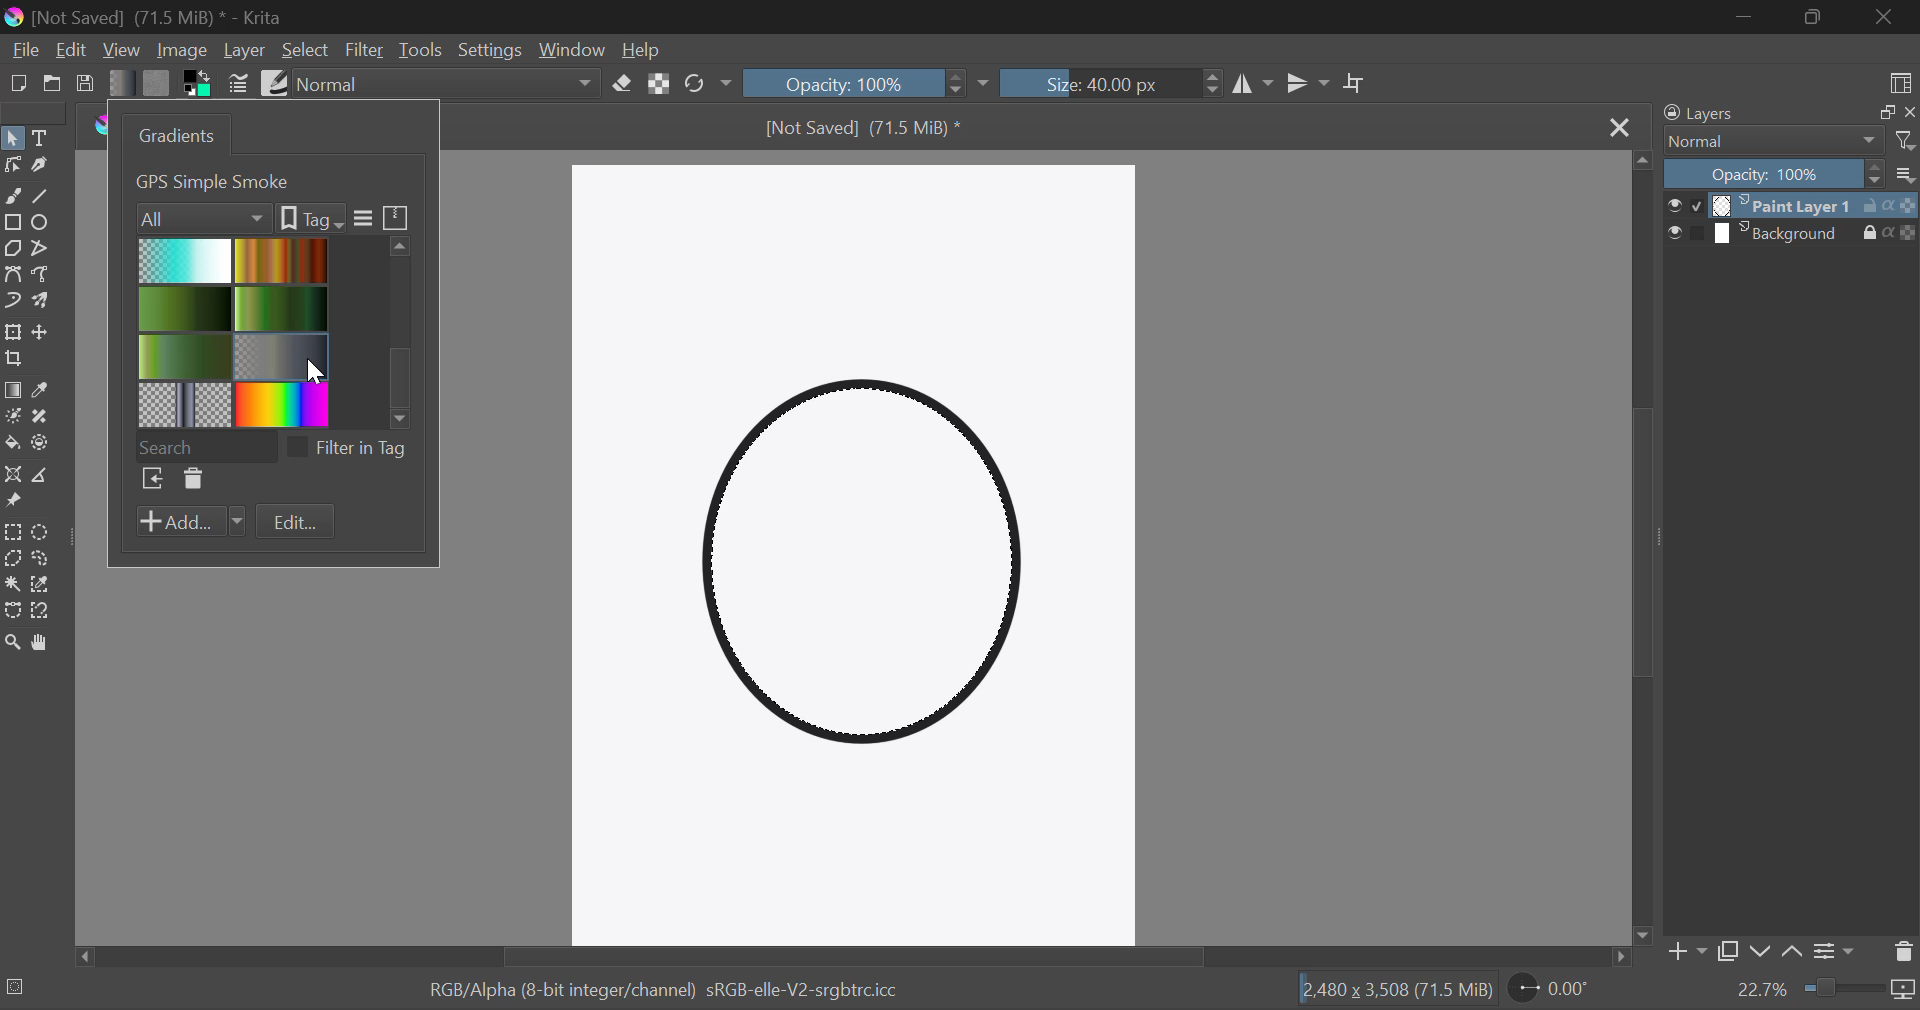  Describe the element at coordinates (1730, 951) in the screenshot. I see `Copy Layer` at that location.